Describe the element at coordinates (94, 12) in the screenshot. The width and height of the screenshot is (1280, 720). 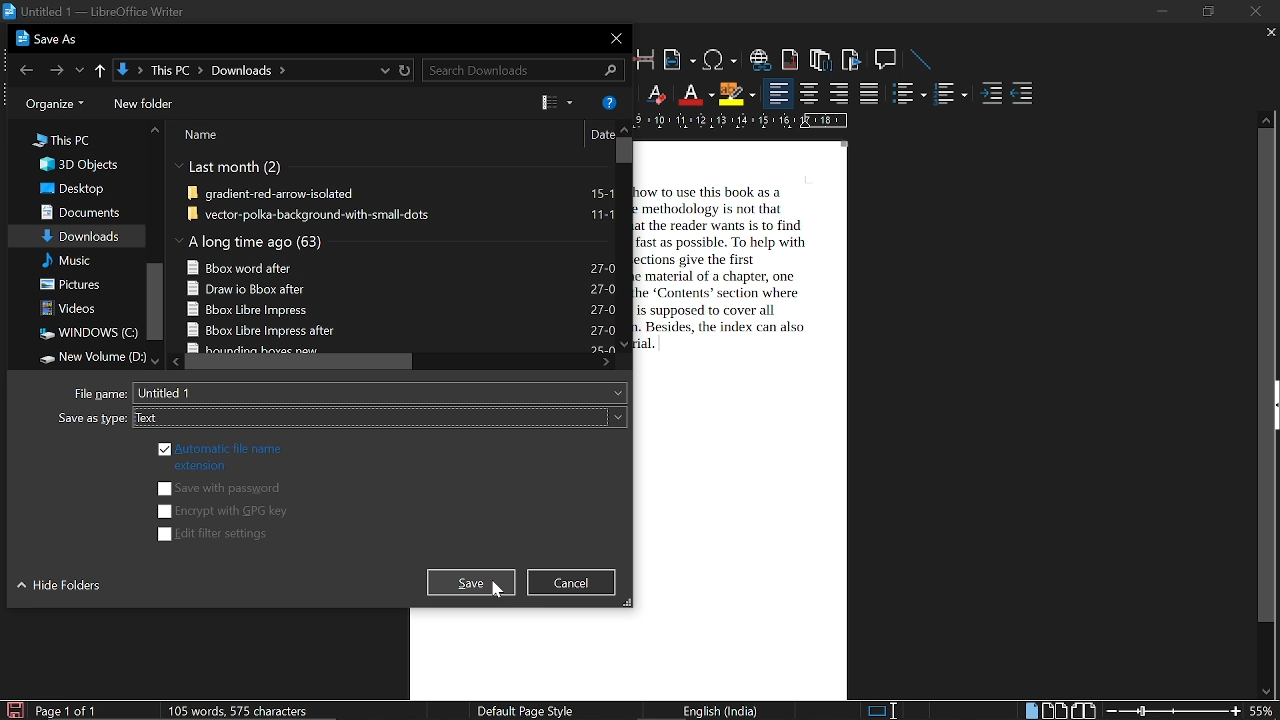
I see `current window` at that location.